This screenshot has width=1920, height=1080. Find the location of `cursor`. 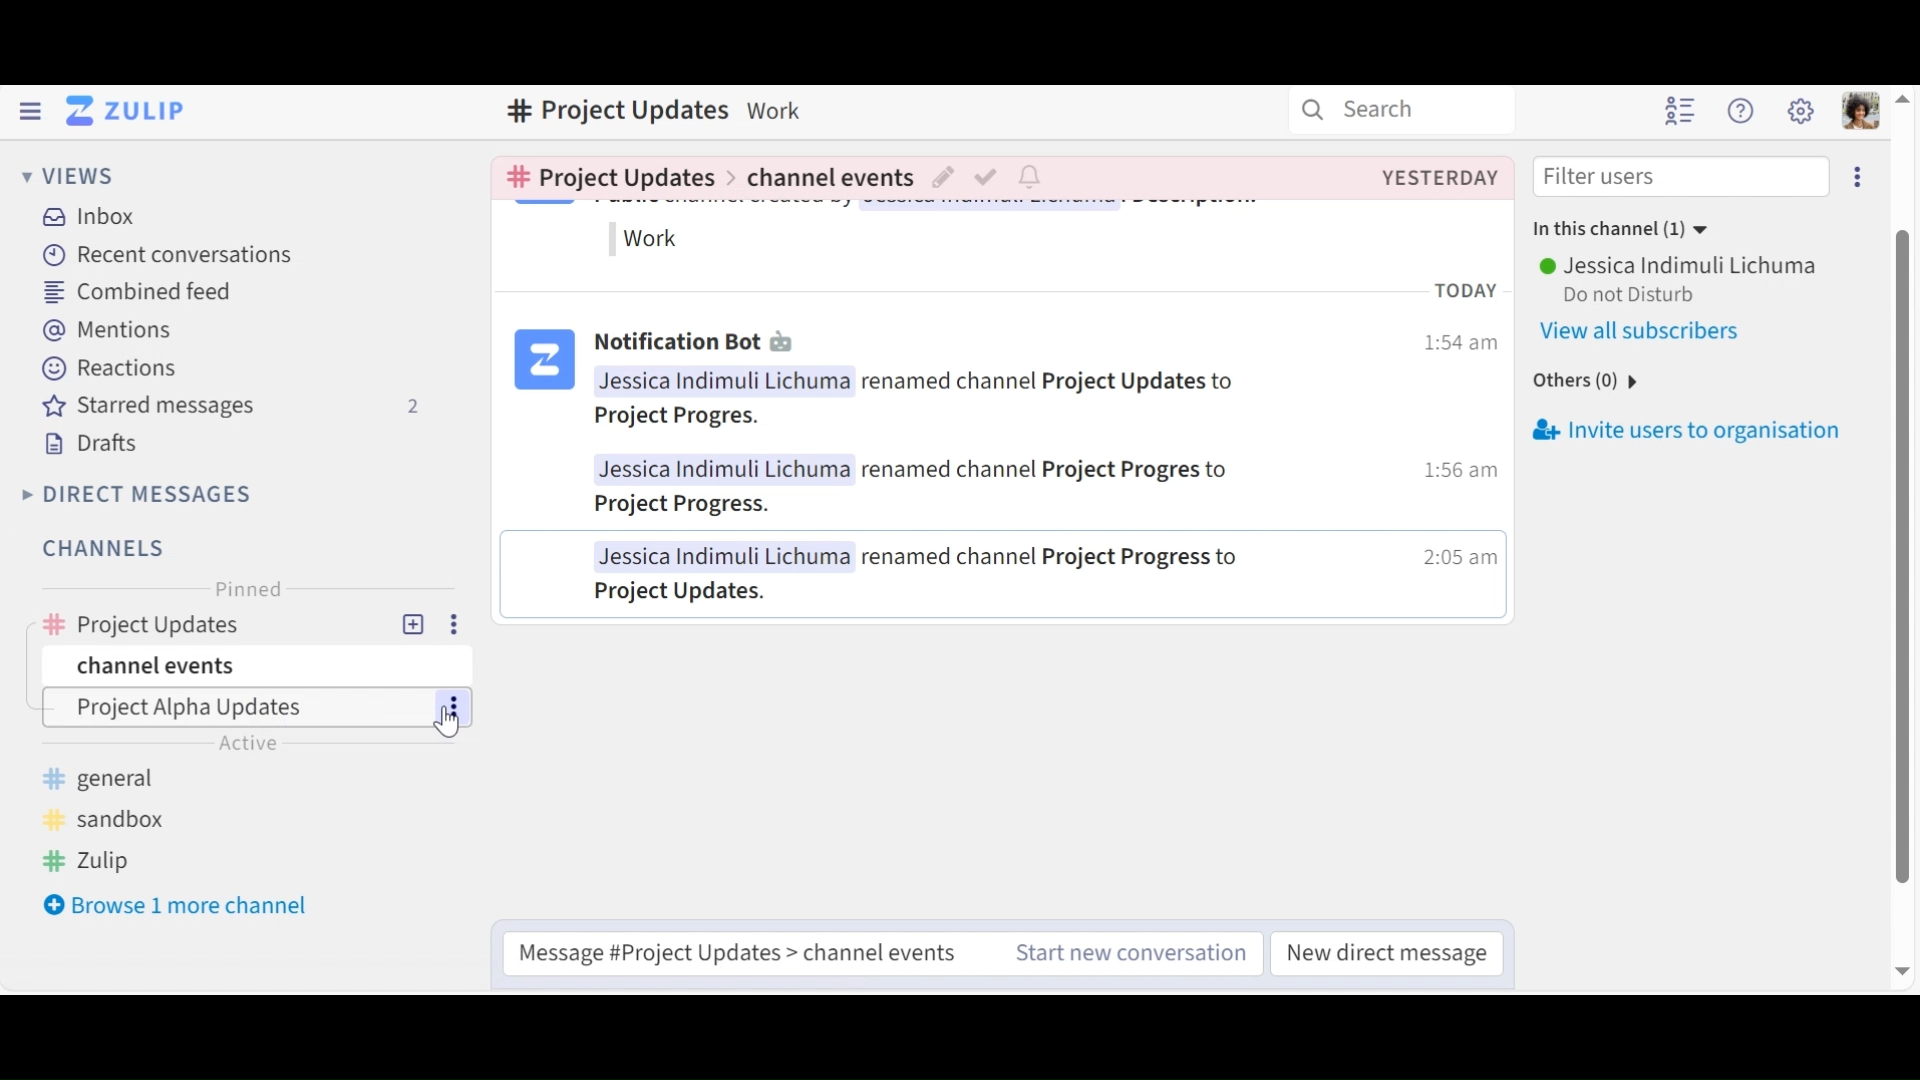

cursor is located at coordinates (448, 719).